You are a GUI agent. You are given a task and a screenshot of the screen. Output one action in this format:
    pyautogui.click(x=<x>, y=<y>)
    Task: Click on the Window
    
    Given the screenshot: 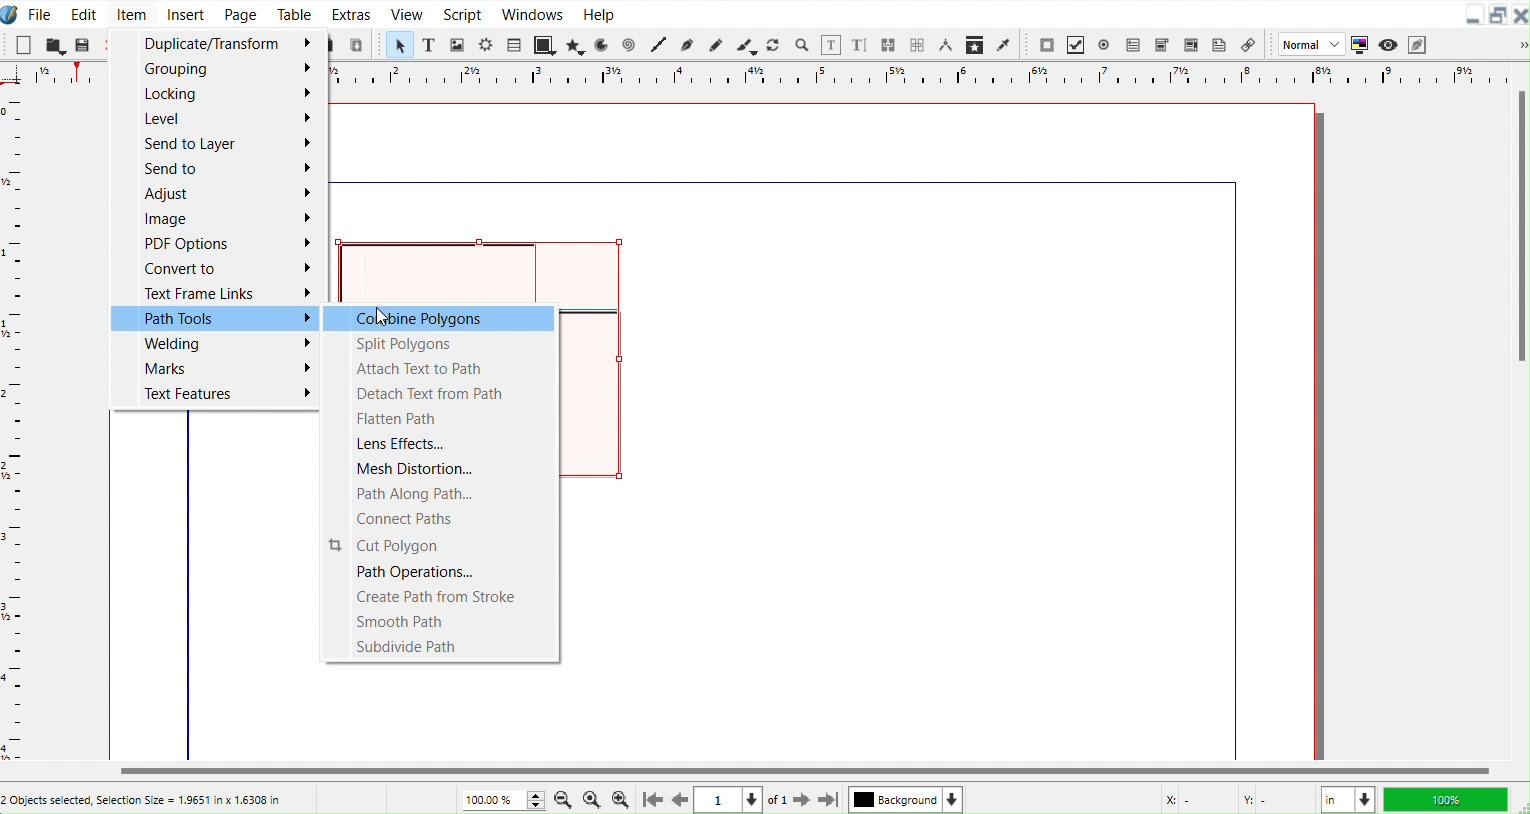 What is the action you would take?
    pyautogui.click(x=533, y=13)
    